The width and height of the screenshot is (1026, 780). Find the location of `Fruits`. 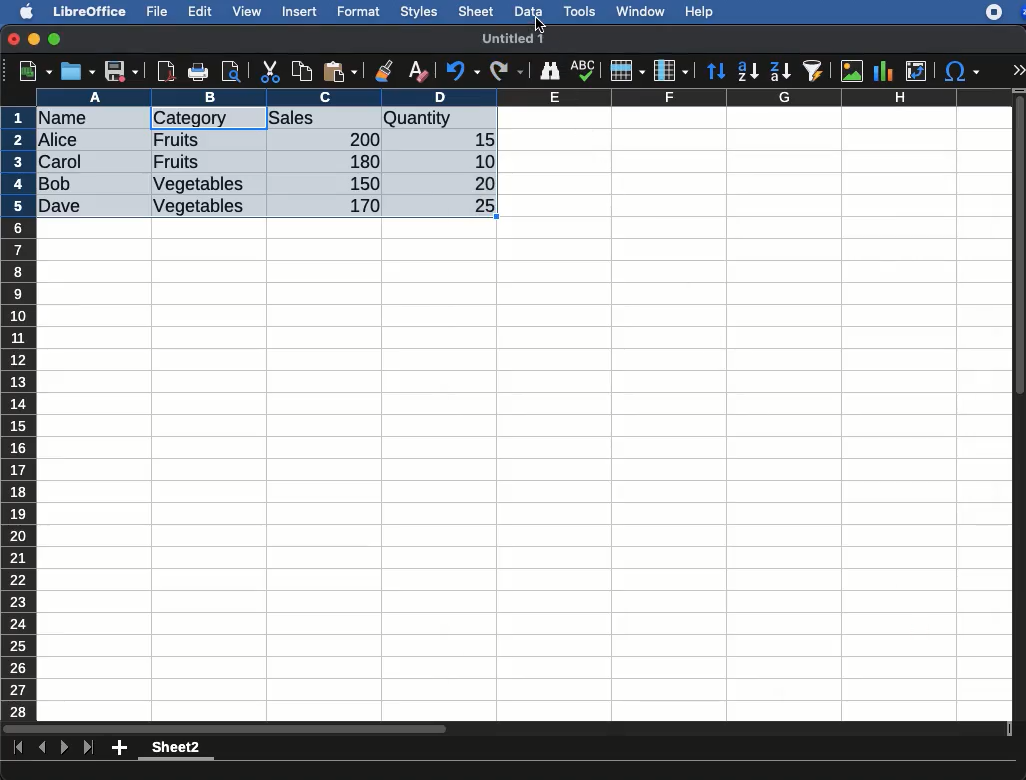

Fruits is located at coordinates (177, 139).